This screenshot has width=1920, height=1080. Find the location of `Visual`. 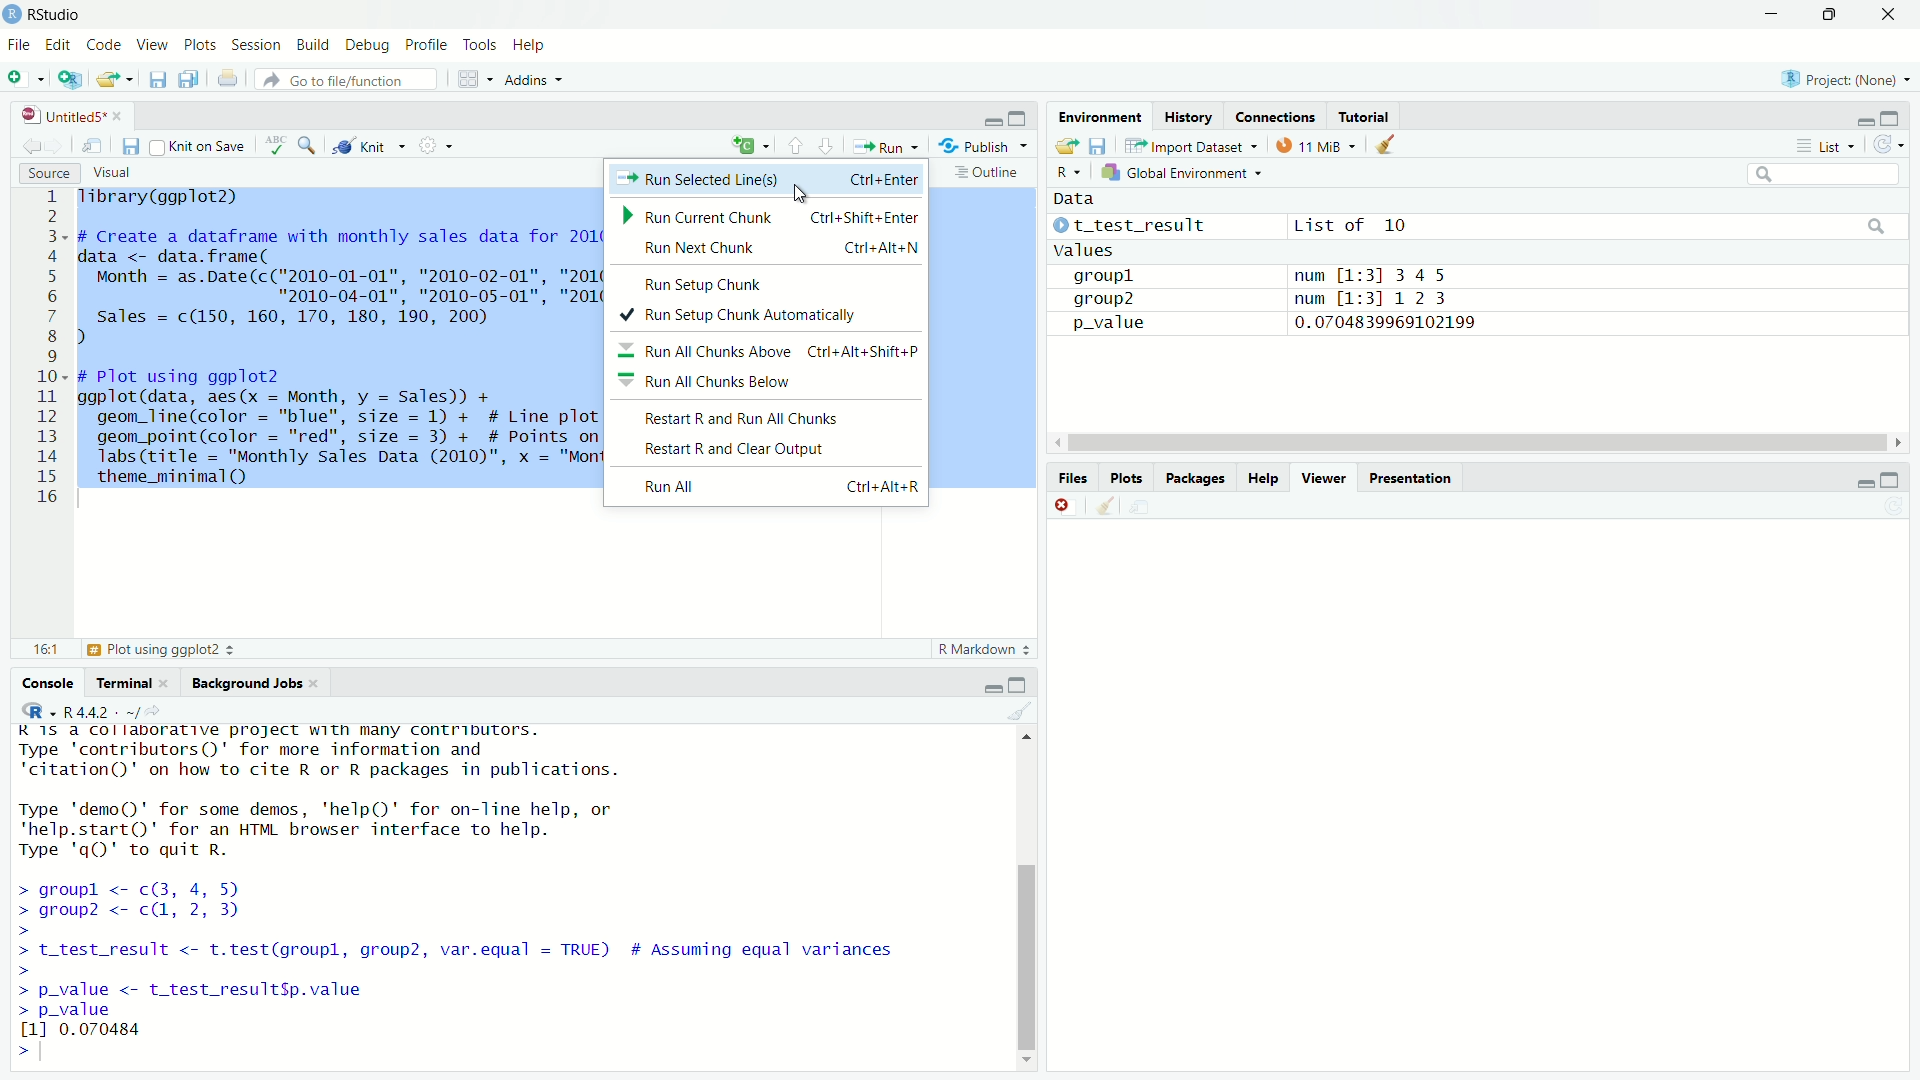

Visual is located at coordinates (114, 171).